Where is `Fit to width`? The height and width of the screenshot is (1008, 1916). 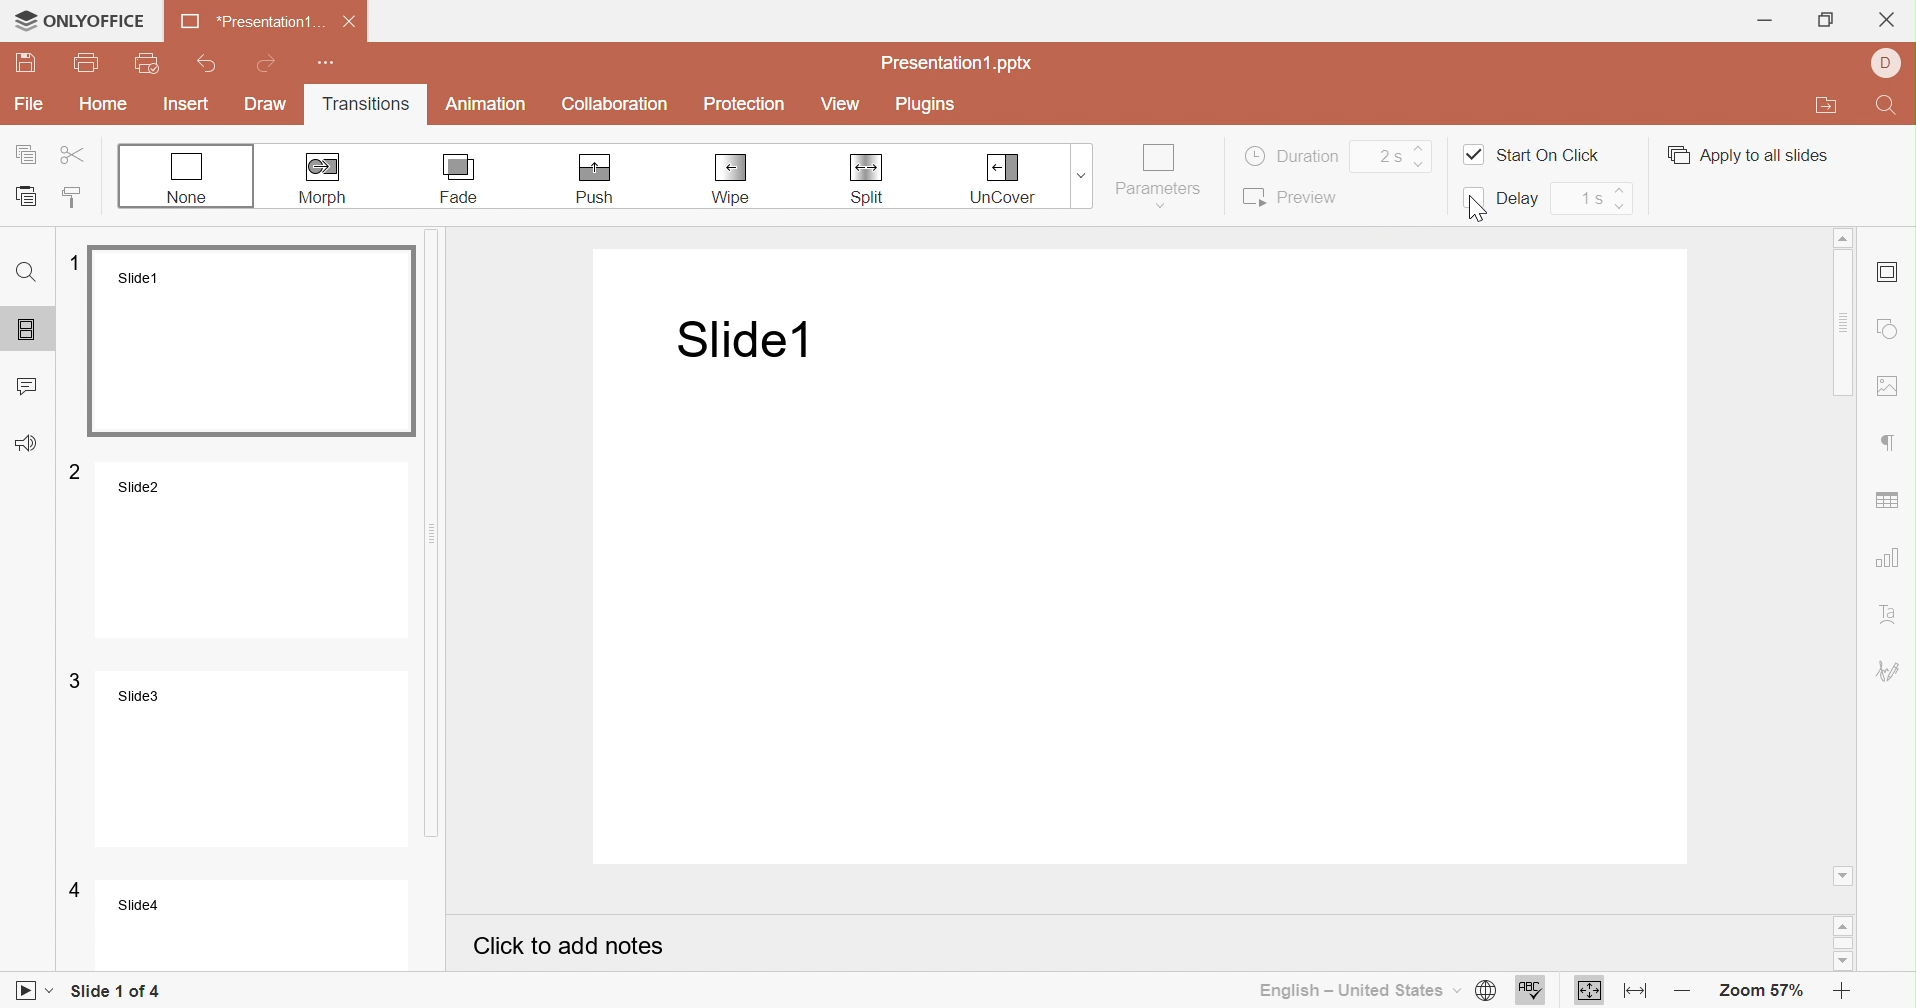
Fit to width is located at coordinates (1631, 991).